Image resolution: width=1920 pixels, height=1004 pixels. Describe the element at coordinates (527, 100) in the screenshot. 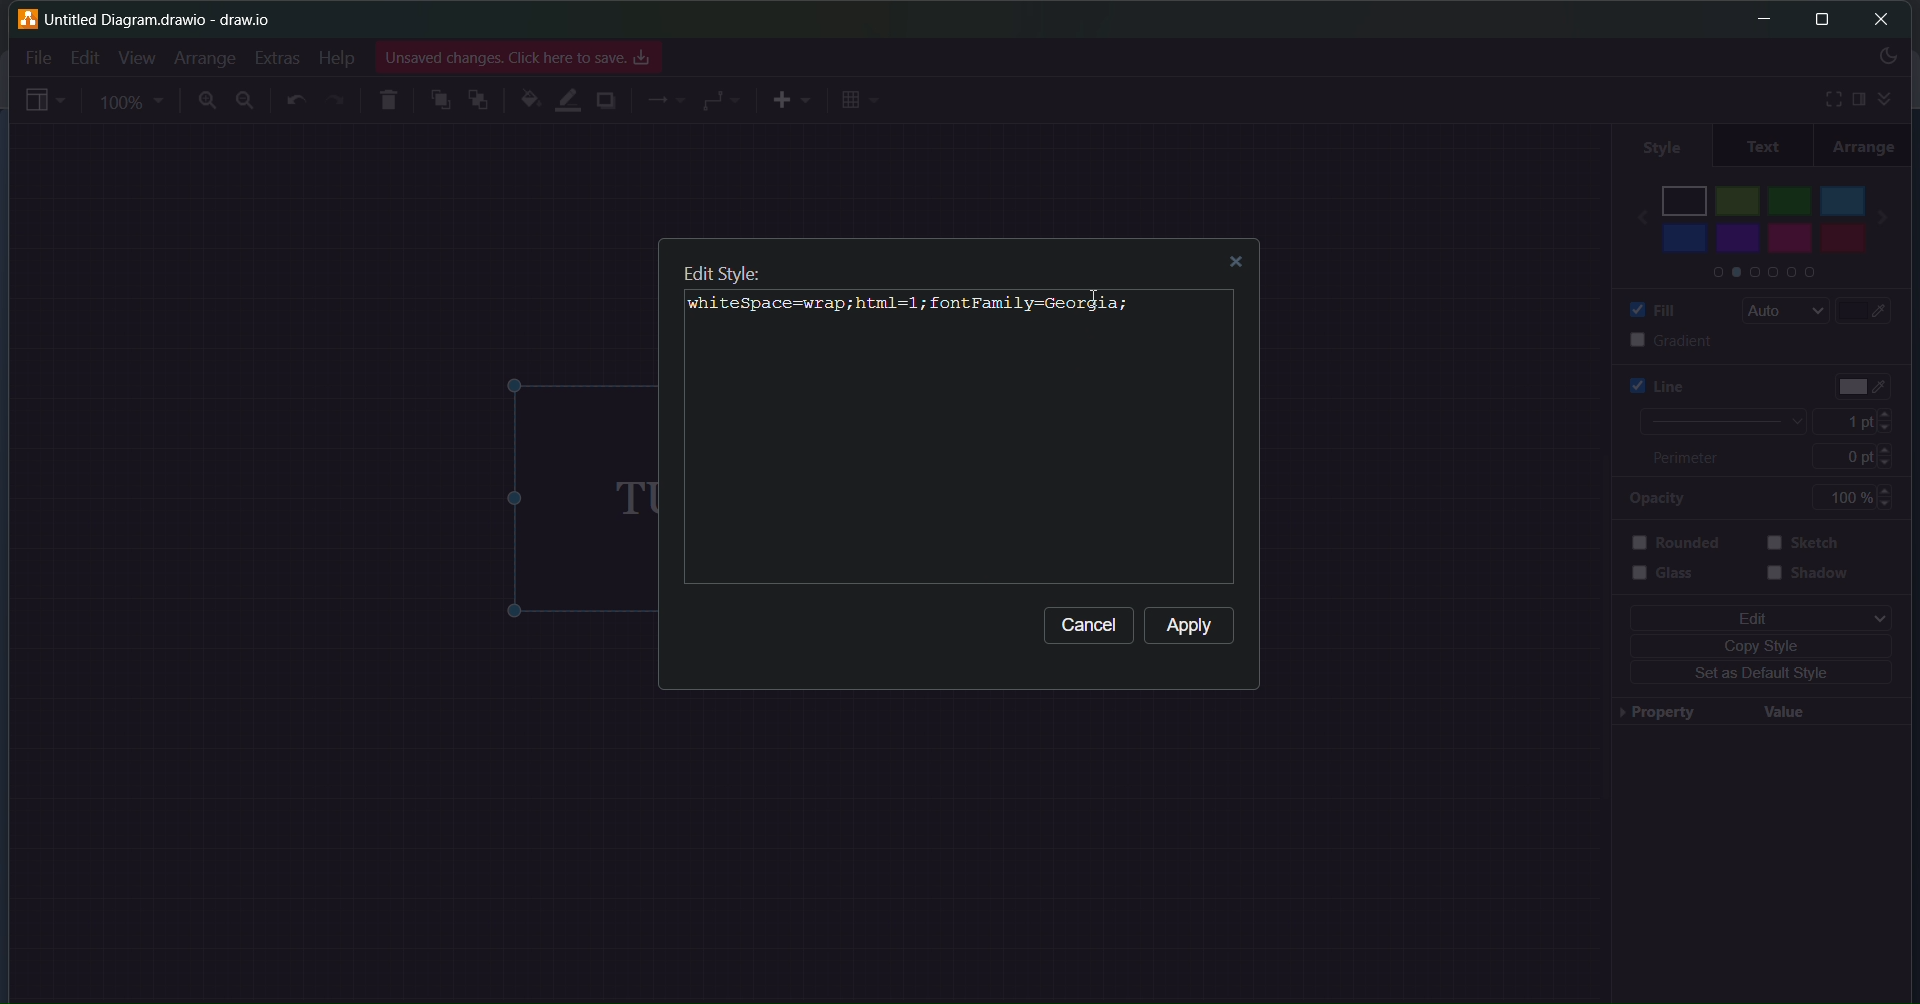

I see `fill color` at that location.